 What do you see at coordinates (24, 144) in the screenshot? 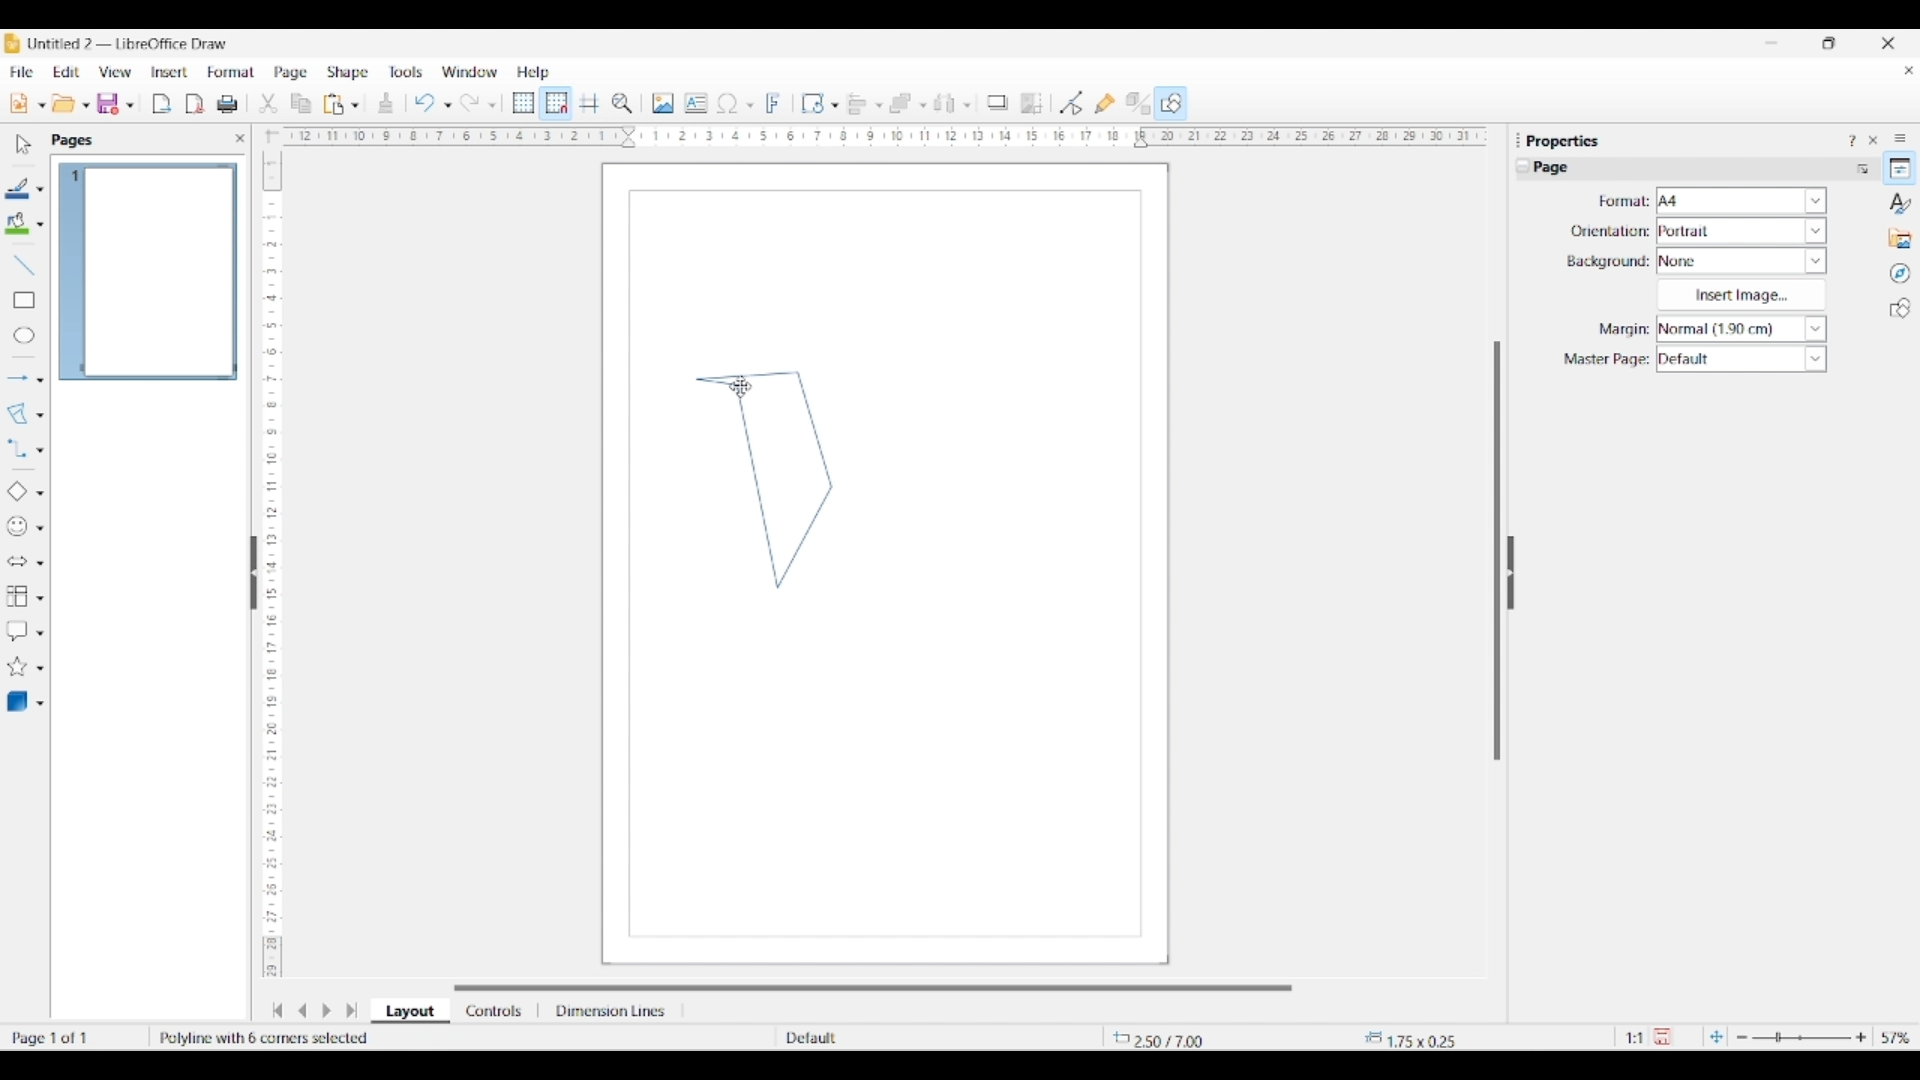
I see `Select` at bounding box center [24, 144].